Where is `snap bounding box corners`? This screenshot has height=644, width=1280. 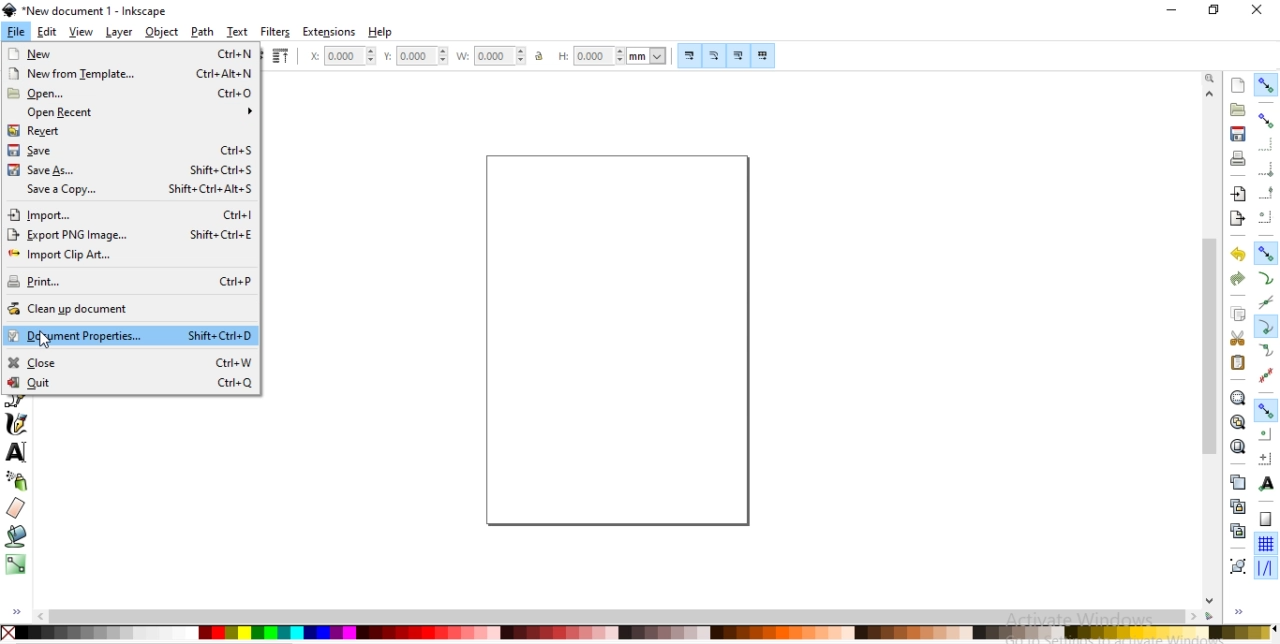
snap bounding box corners is located at coordinates (1266, 169).